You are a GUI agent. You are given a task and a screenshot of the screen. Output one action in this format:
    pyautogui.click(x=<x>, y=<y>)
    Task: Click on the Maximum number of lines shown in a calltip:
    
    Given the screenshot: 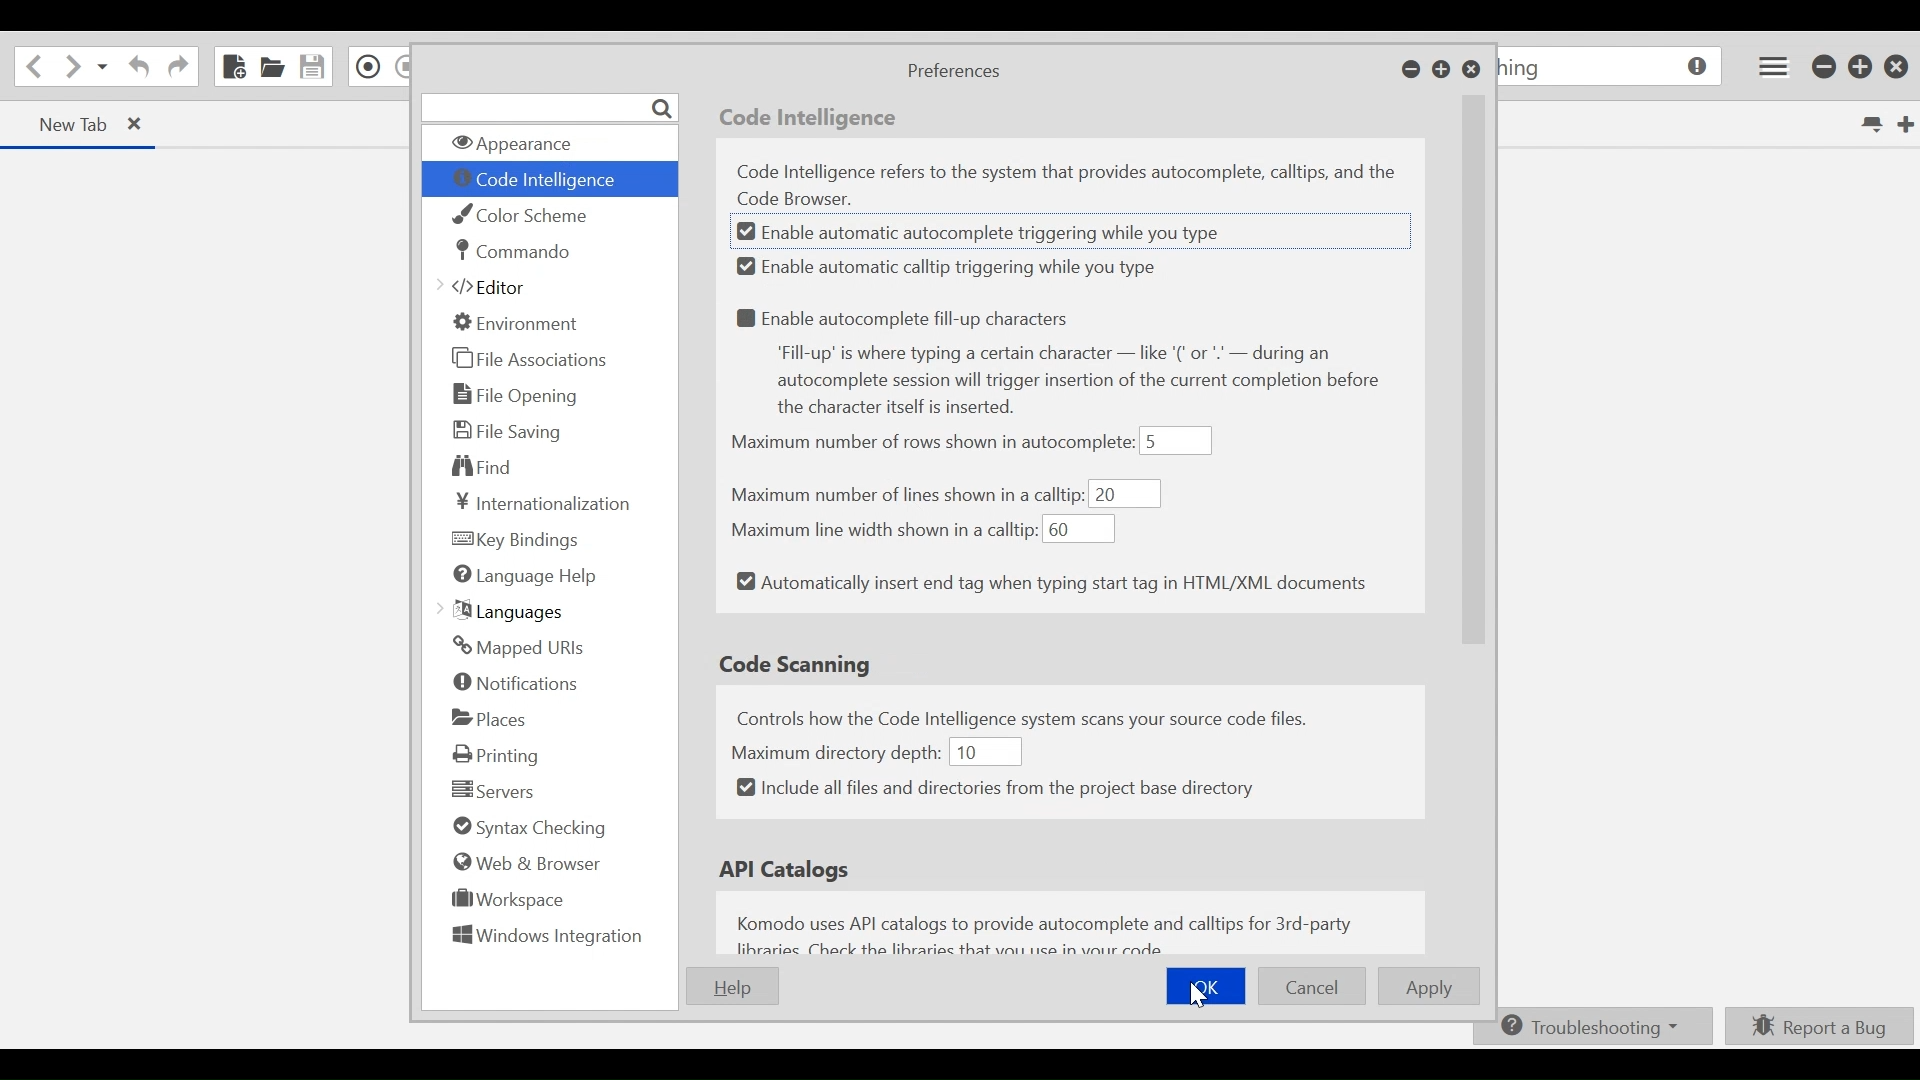 What is the action you would take?
    pyautogui.click(x=907, y=495)
    